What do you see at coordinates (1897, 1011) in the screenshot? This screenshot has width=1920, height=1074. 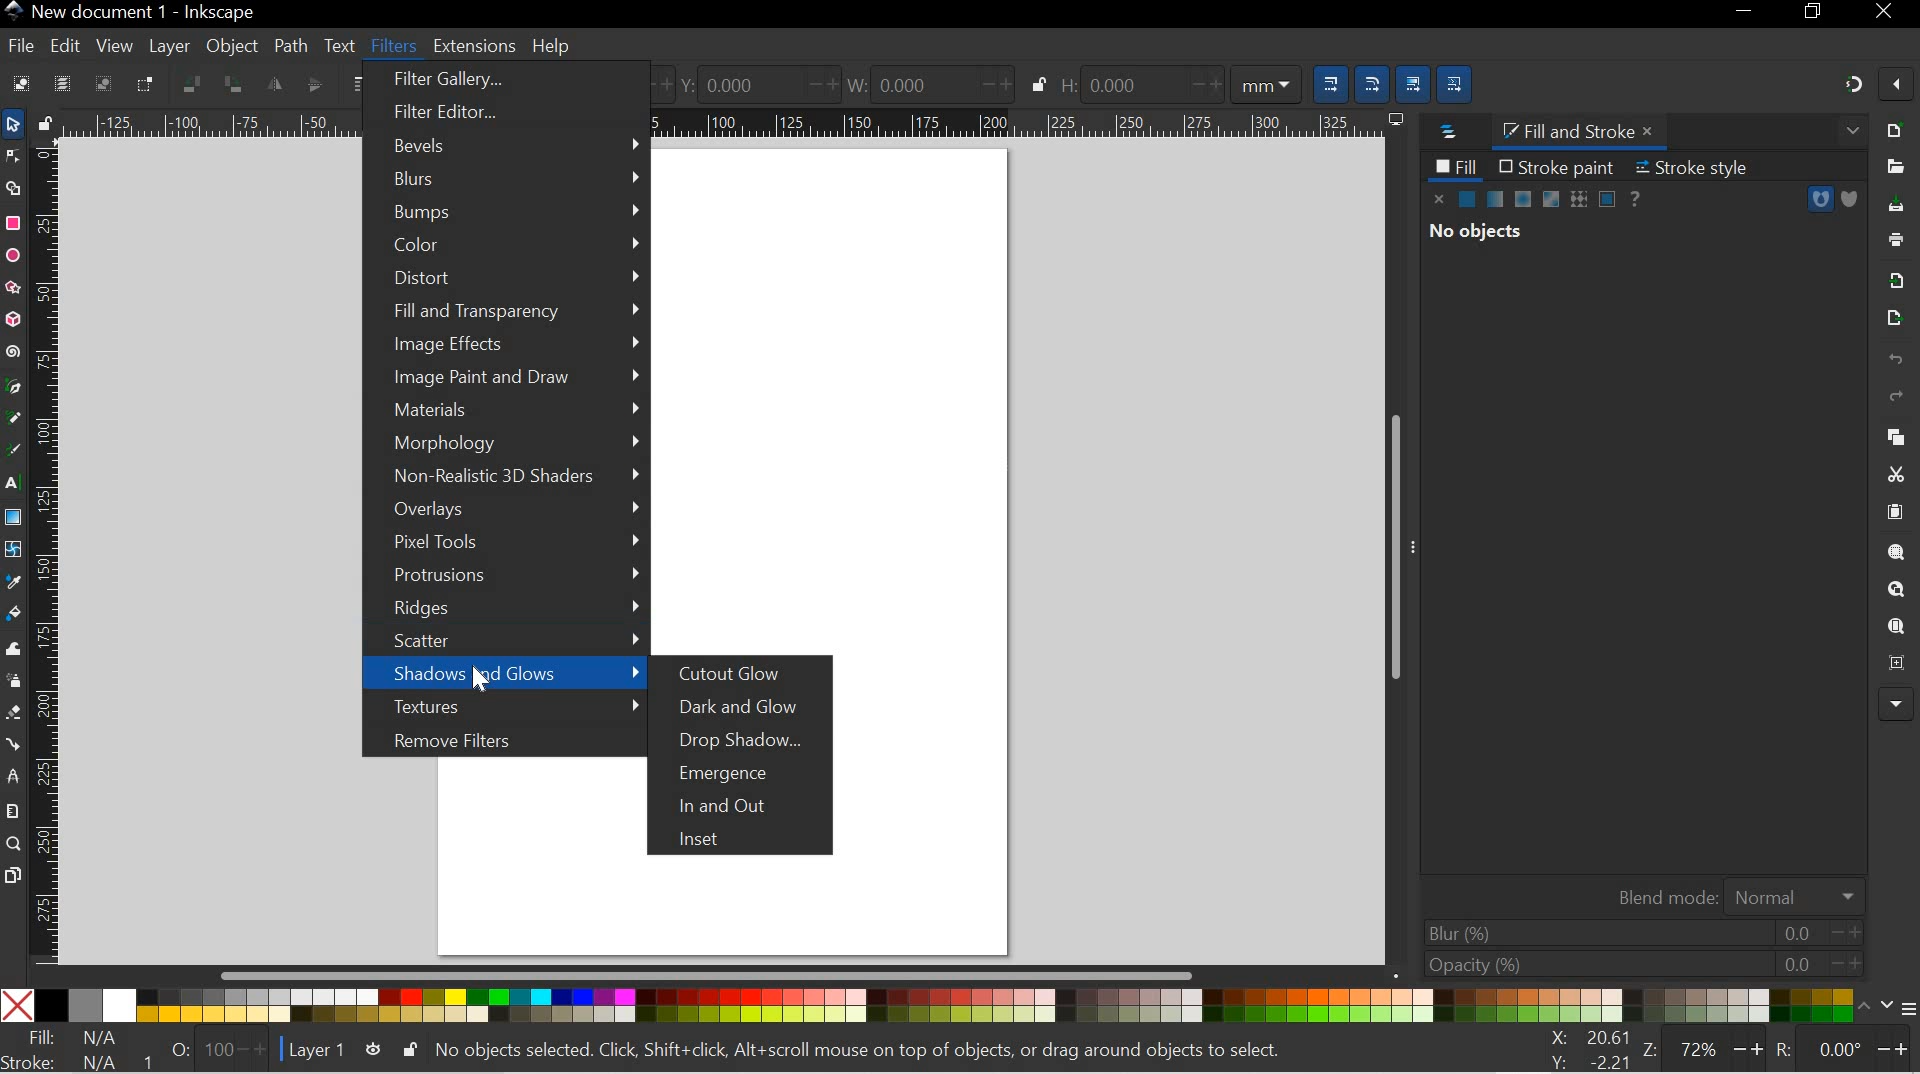 I see `CONFIGURE` at bounding box center [1897, 1011].